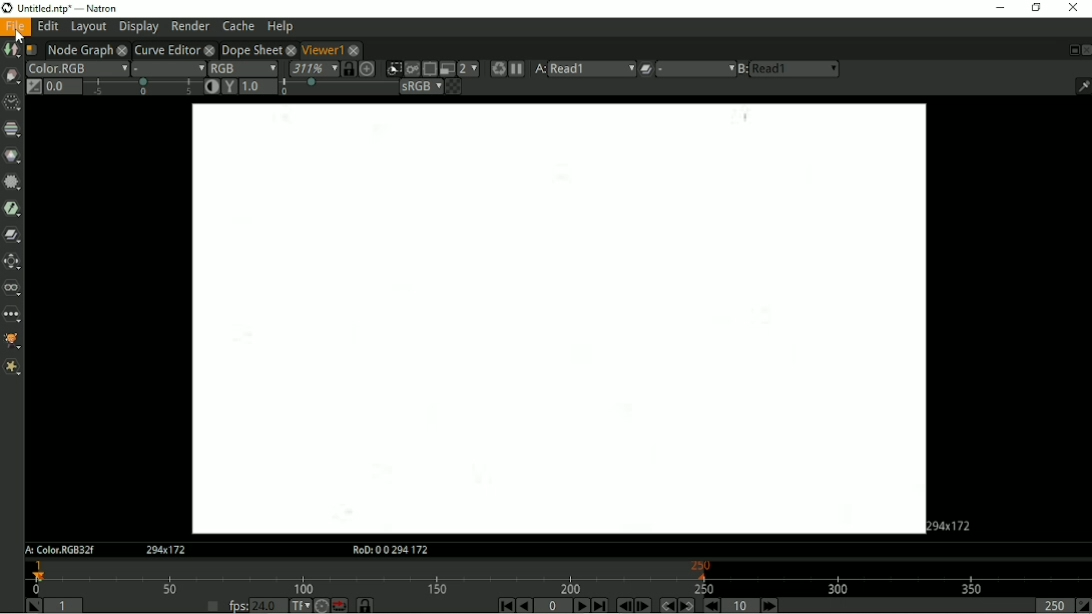 This screenshot has height=614, width=1092. I want to click on Filter, so click(14, 183).